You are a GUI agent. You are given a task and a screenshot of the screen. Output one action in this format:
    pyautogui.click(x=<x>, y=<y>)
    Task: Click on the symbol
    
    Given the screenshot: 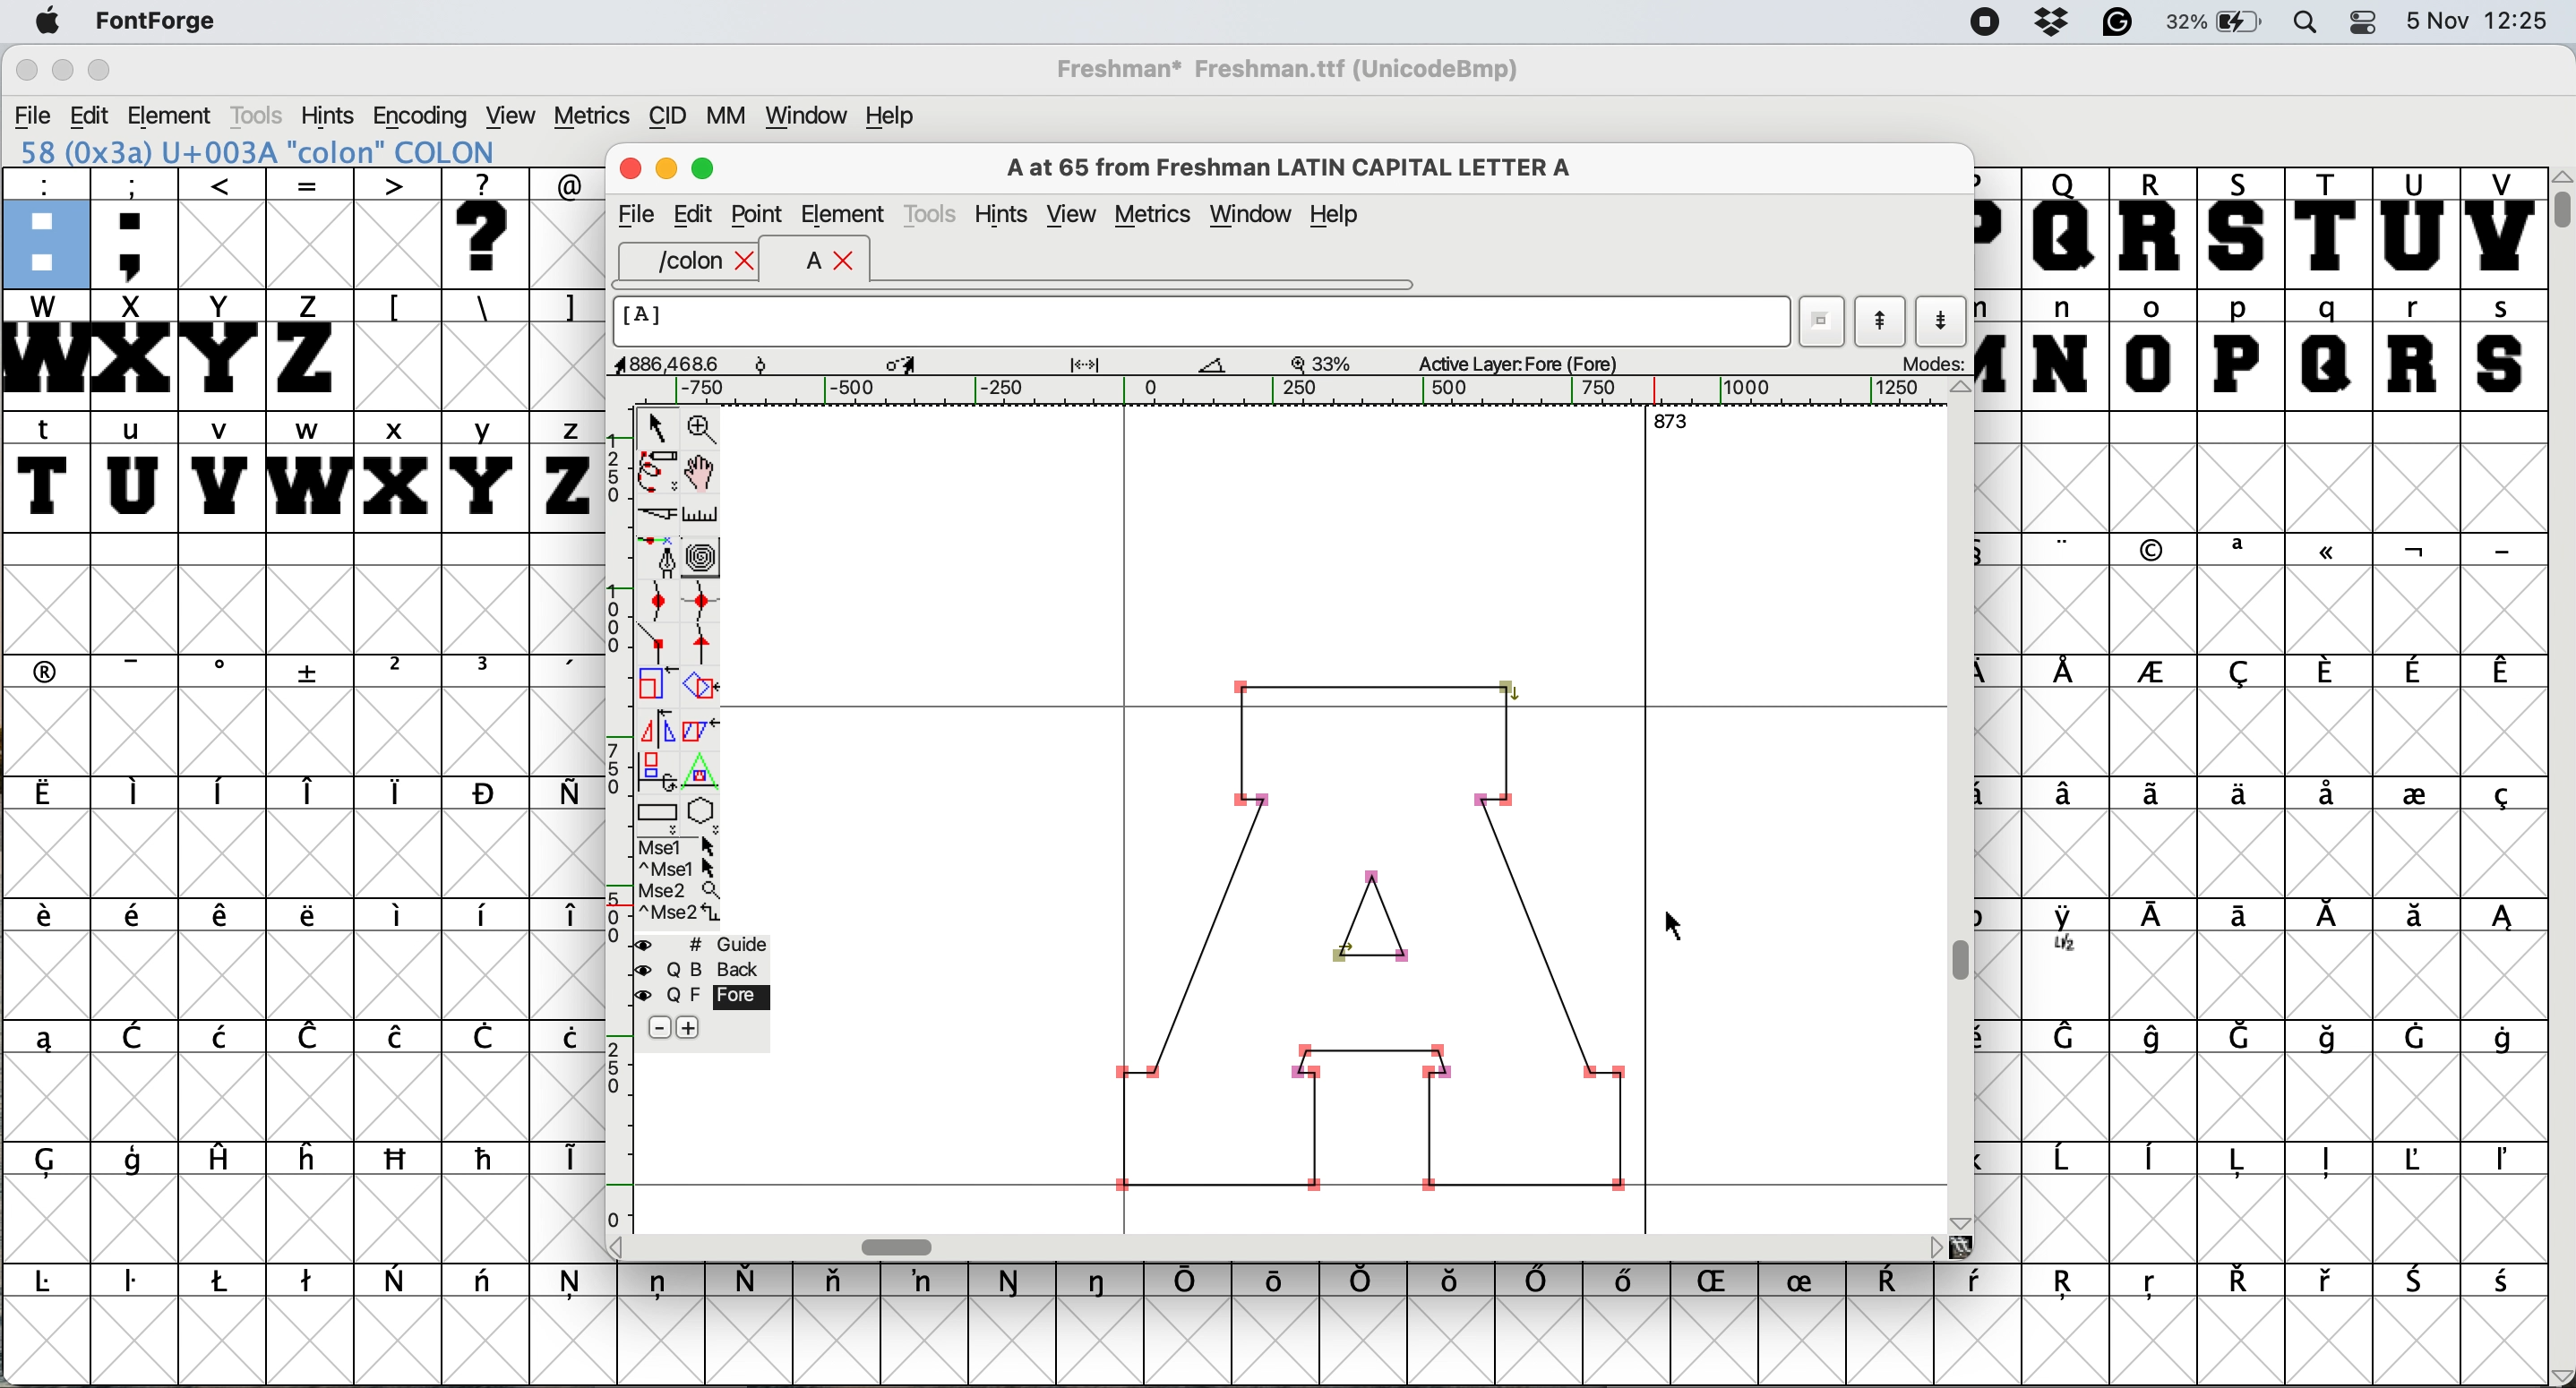 What is the action you would take?
    pyautogui.click(x=2248, y=918)
    